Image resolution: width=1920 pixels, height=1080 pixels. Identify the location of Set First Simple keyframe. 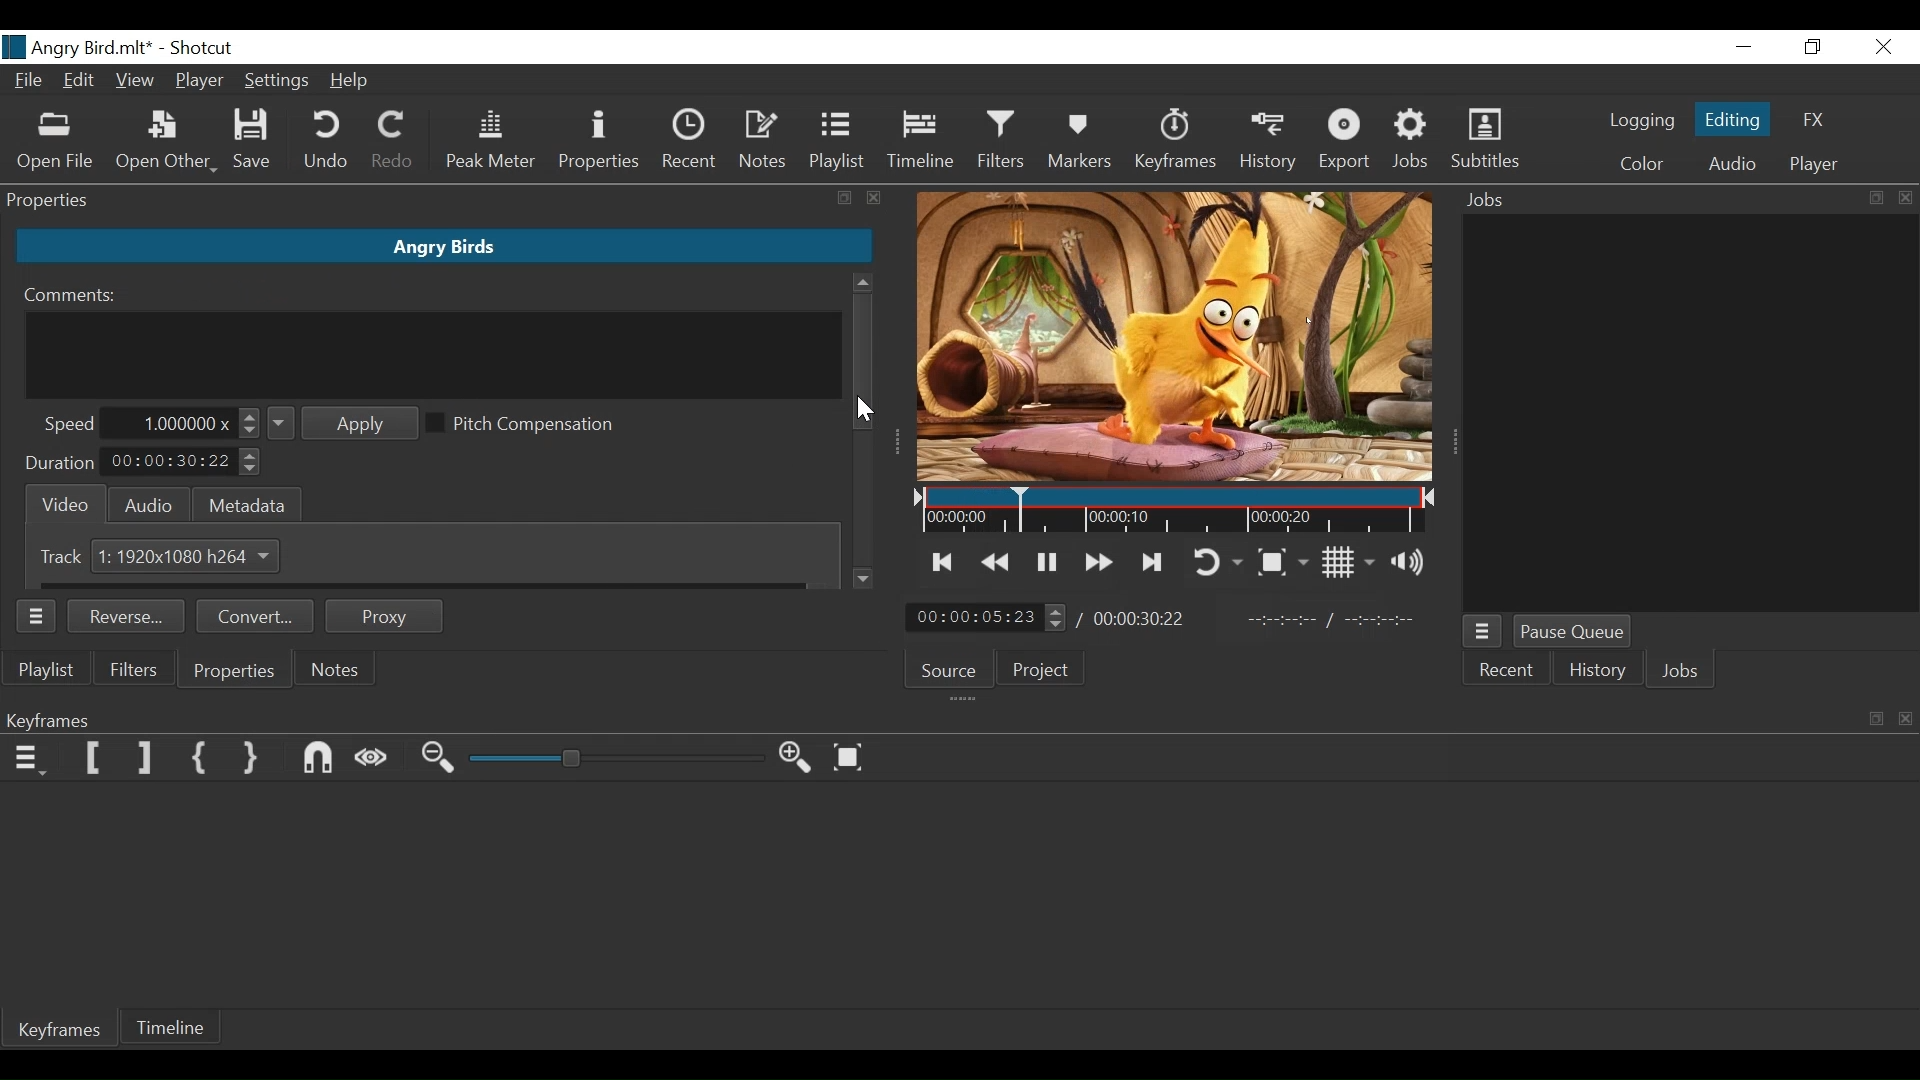
(201, 759).